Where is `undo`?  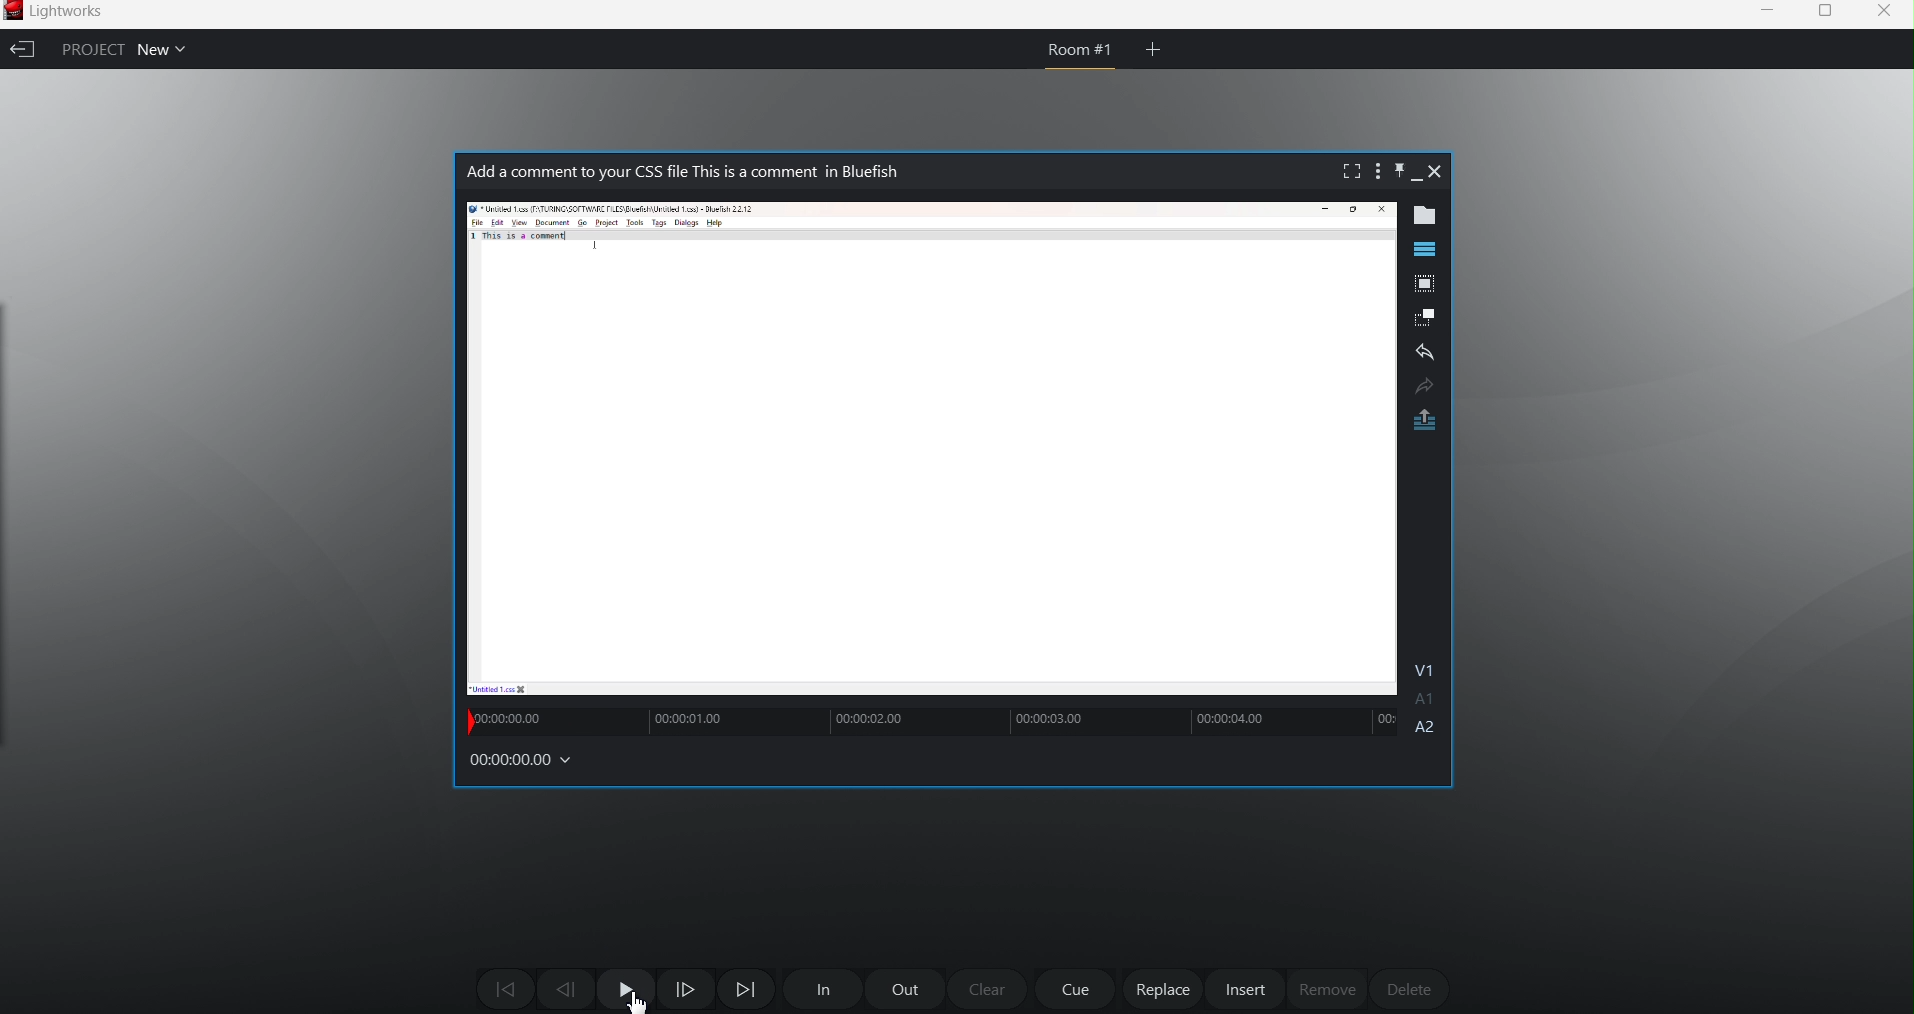 undo is located at coordinates (1425, 354).